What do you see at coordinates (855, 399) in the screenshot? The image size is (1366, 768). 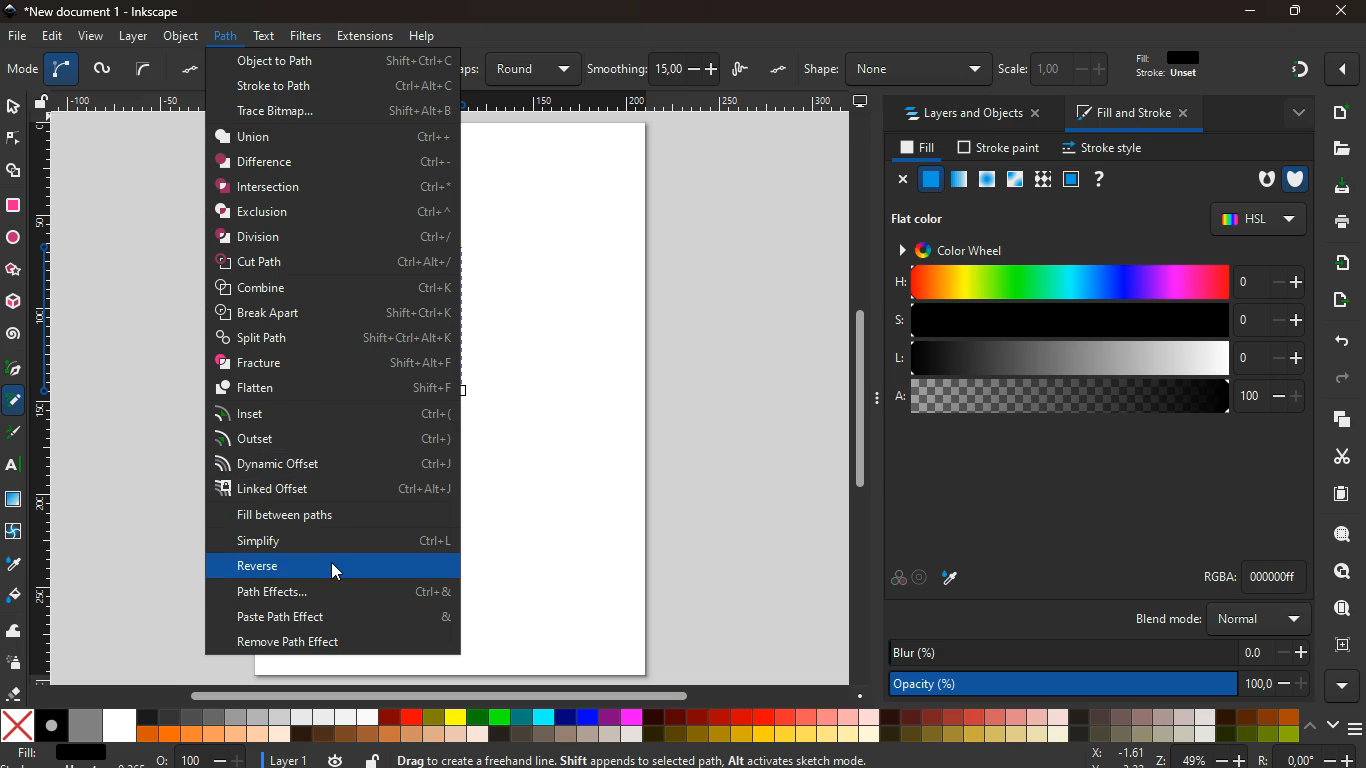 I see `Vertical scroll bar` at bounding box center [855, 399].